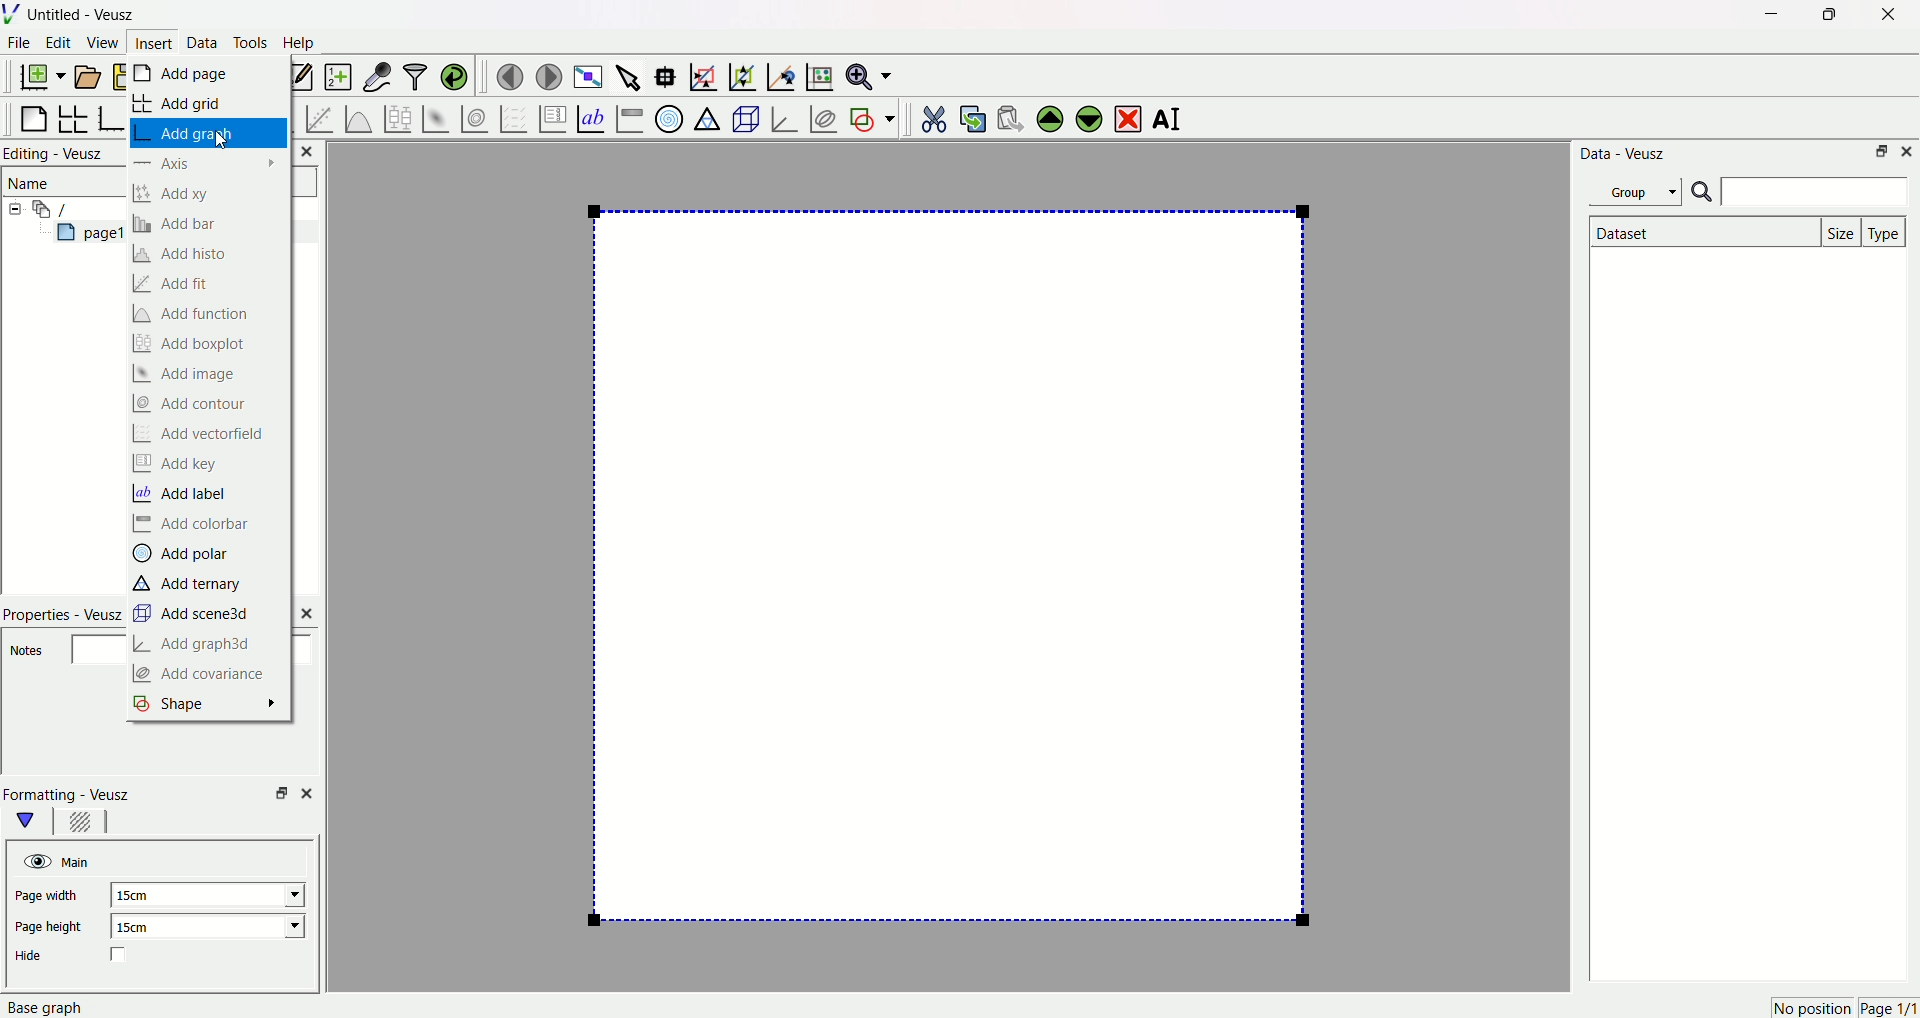  I want to click on add a shape , so click(871, 118).